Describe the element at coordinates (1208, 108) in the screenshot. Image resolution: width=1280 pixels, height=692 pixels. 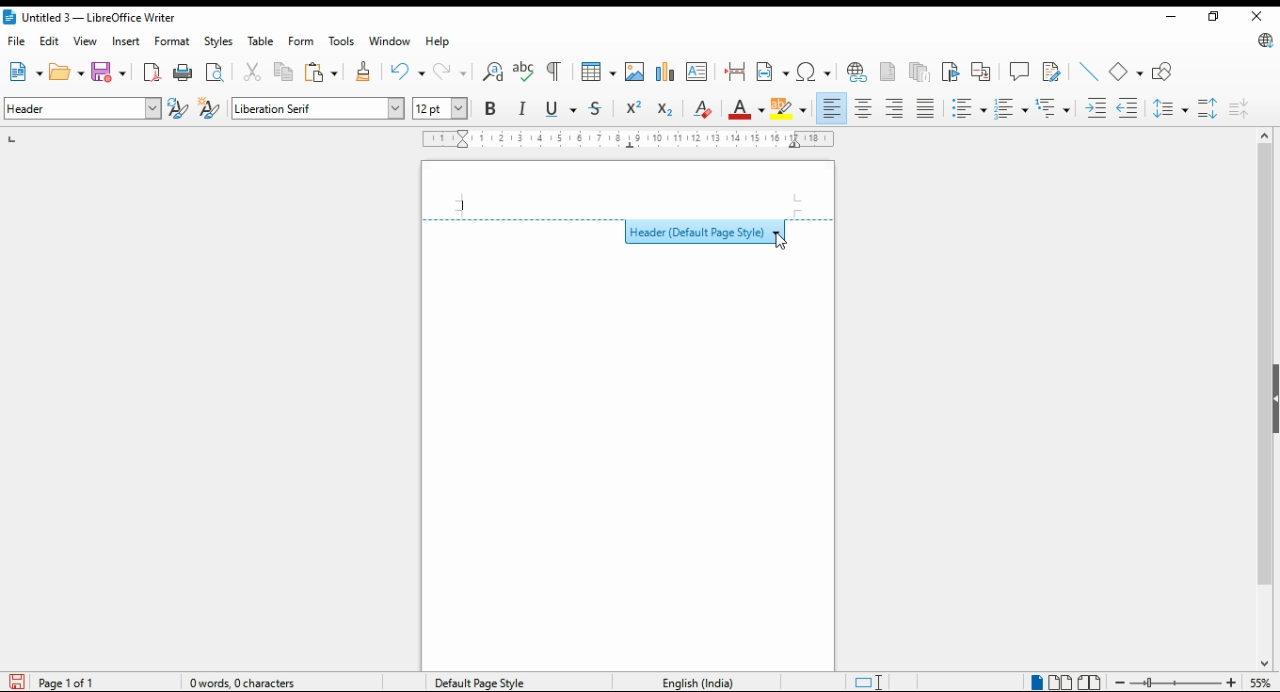
I see `increase paragraph spacing` at that location.